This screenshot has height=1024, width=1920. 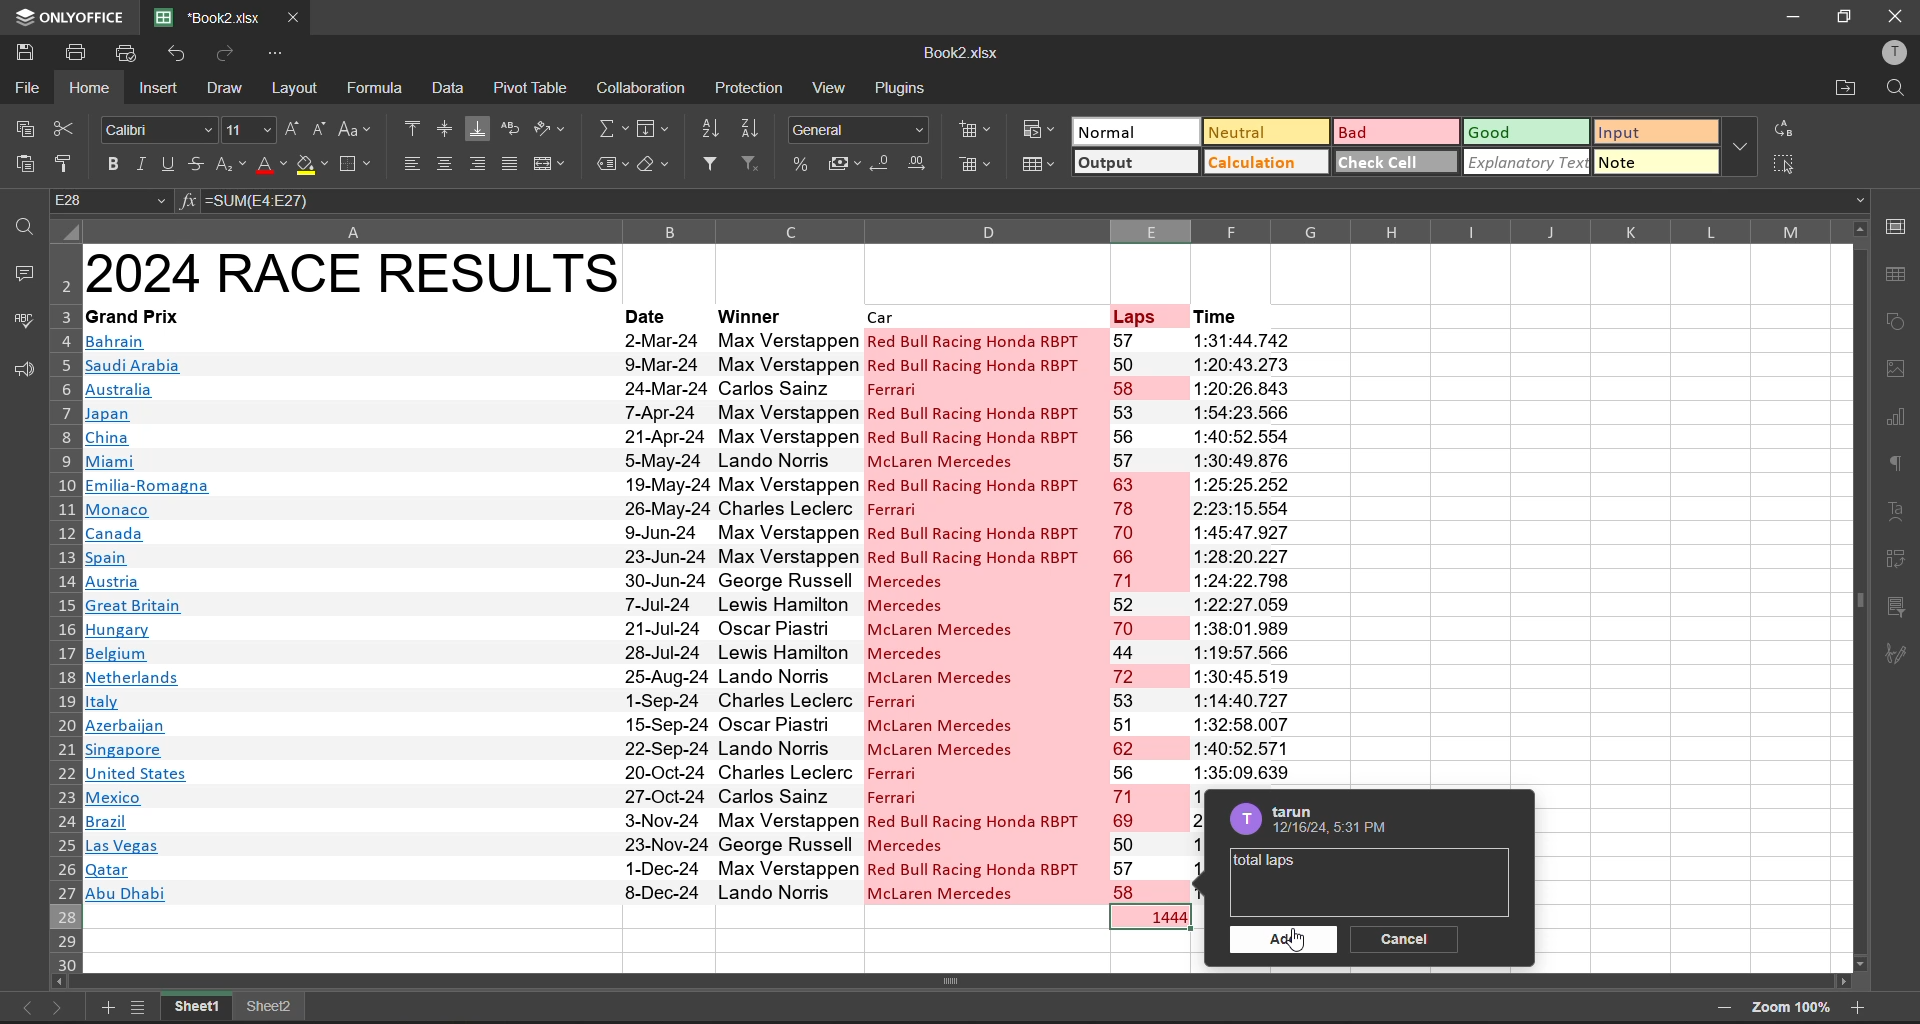 I want to click on time, so click(x=1220, y=315).